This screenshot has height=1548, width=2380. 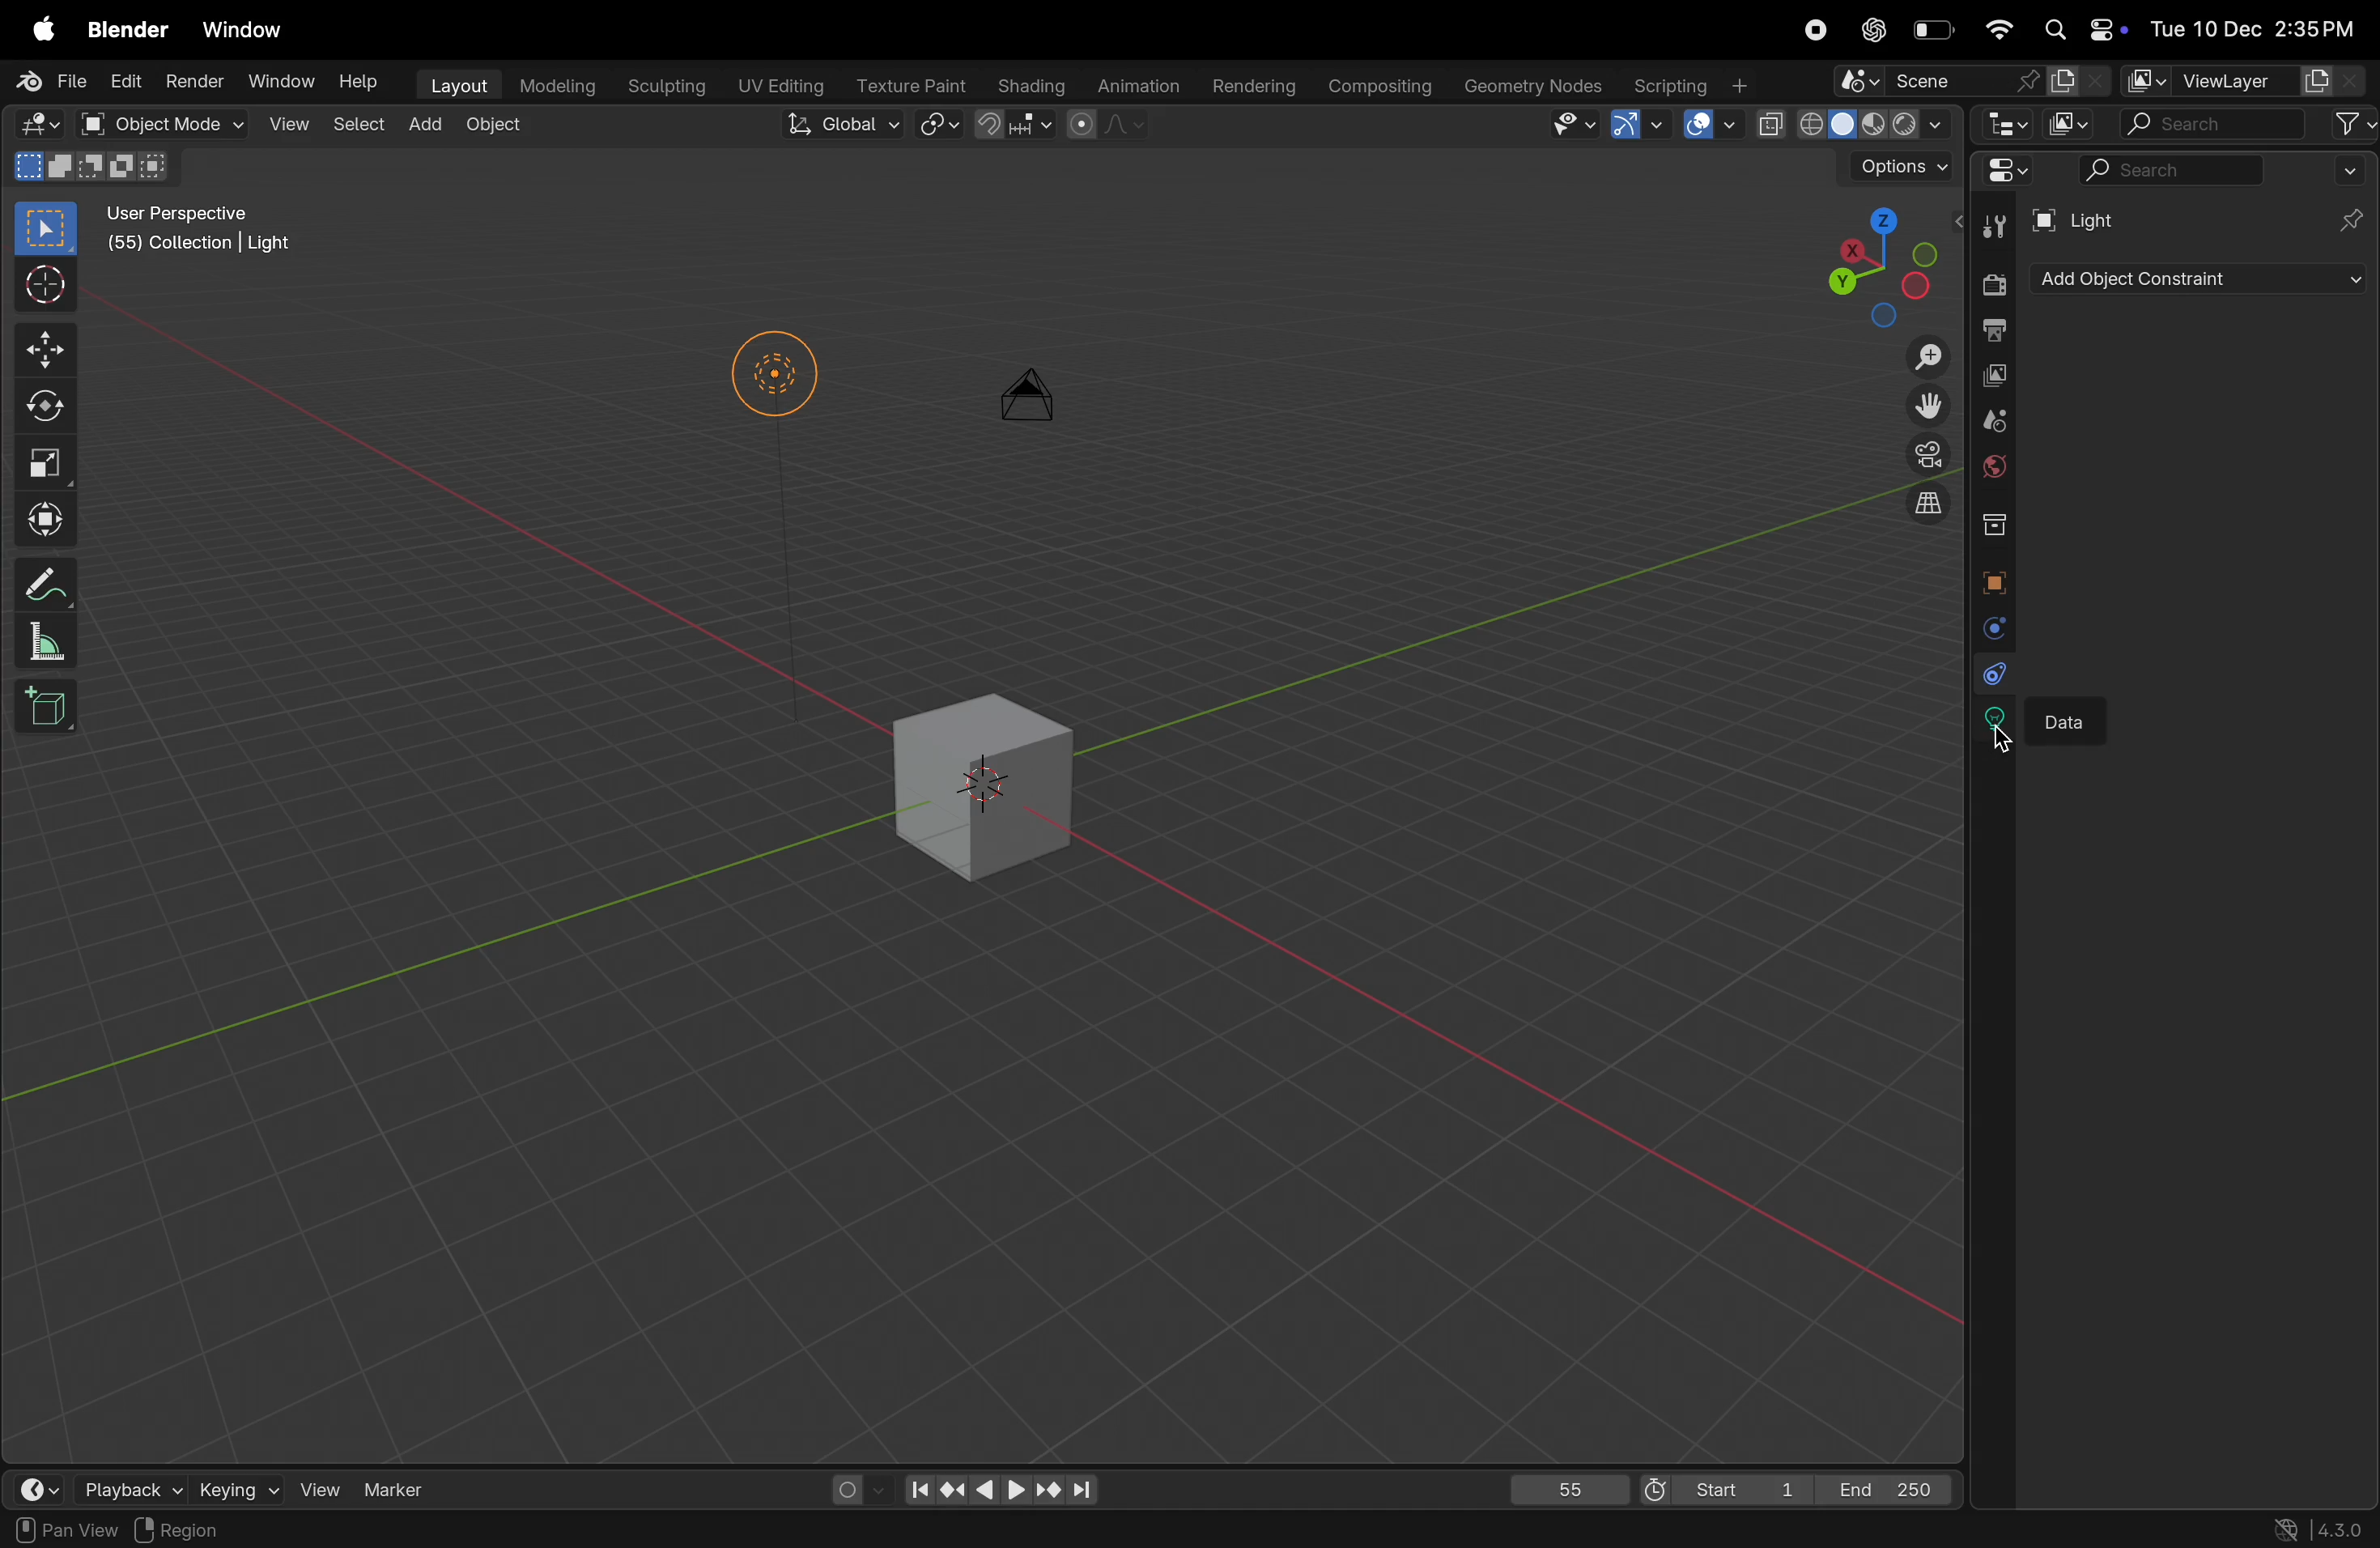 I want to click on Lights, so click(x=775, y=380).